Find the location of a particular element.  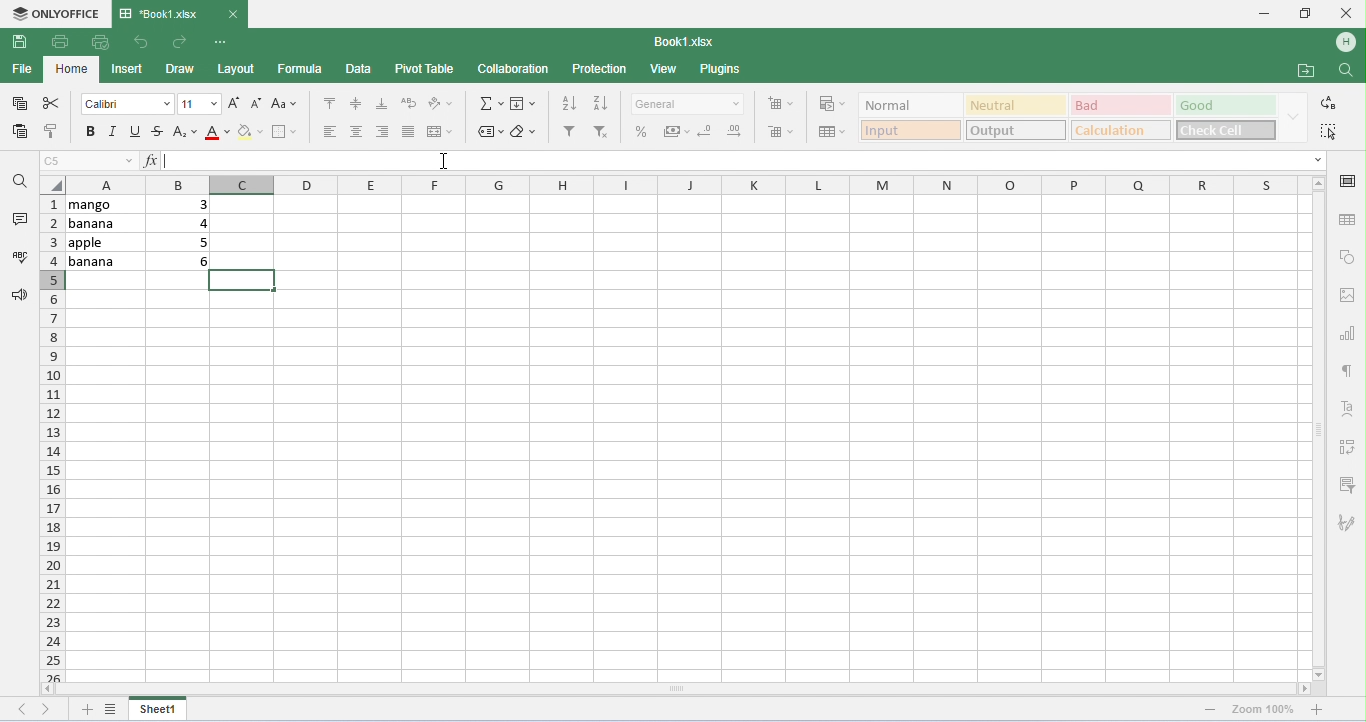

title is located at coordinates (160, 13).